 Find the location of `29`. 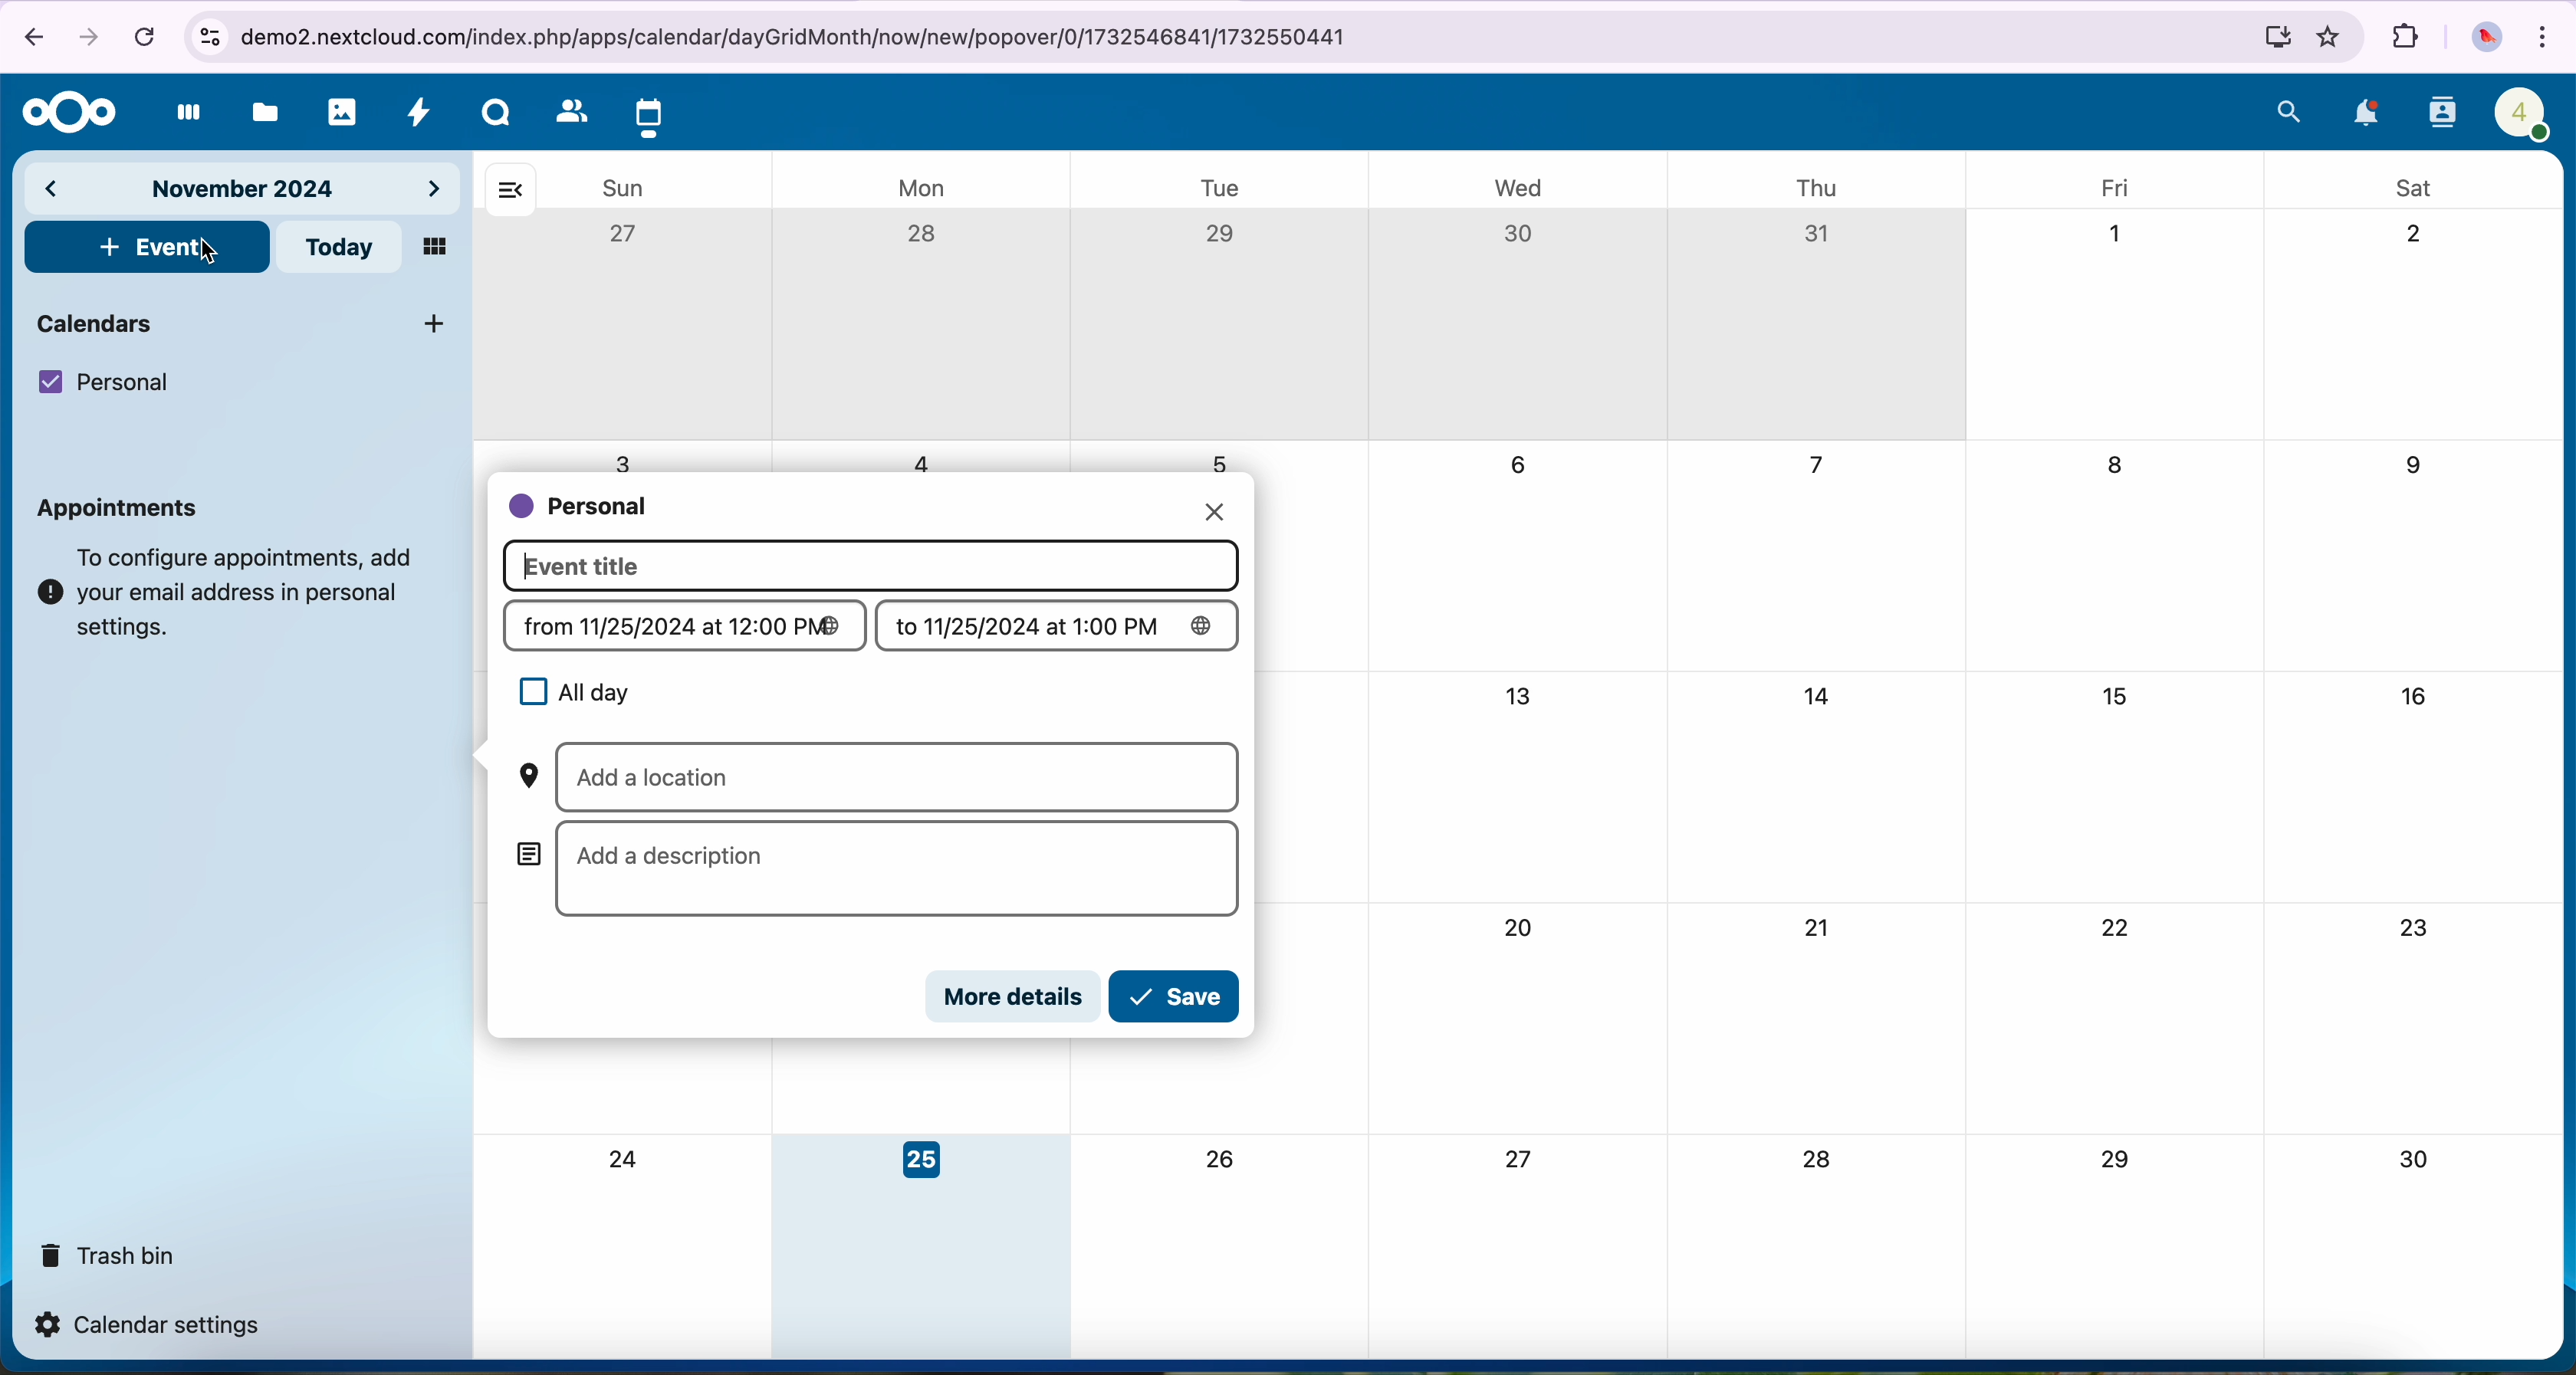

29 is located at coordinates (2112, 1160).